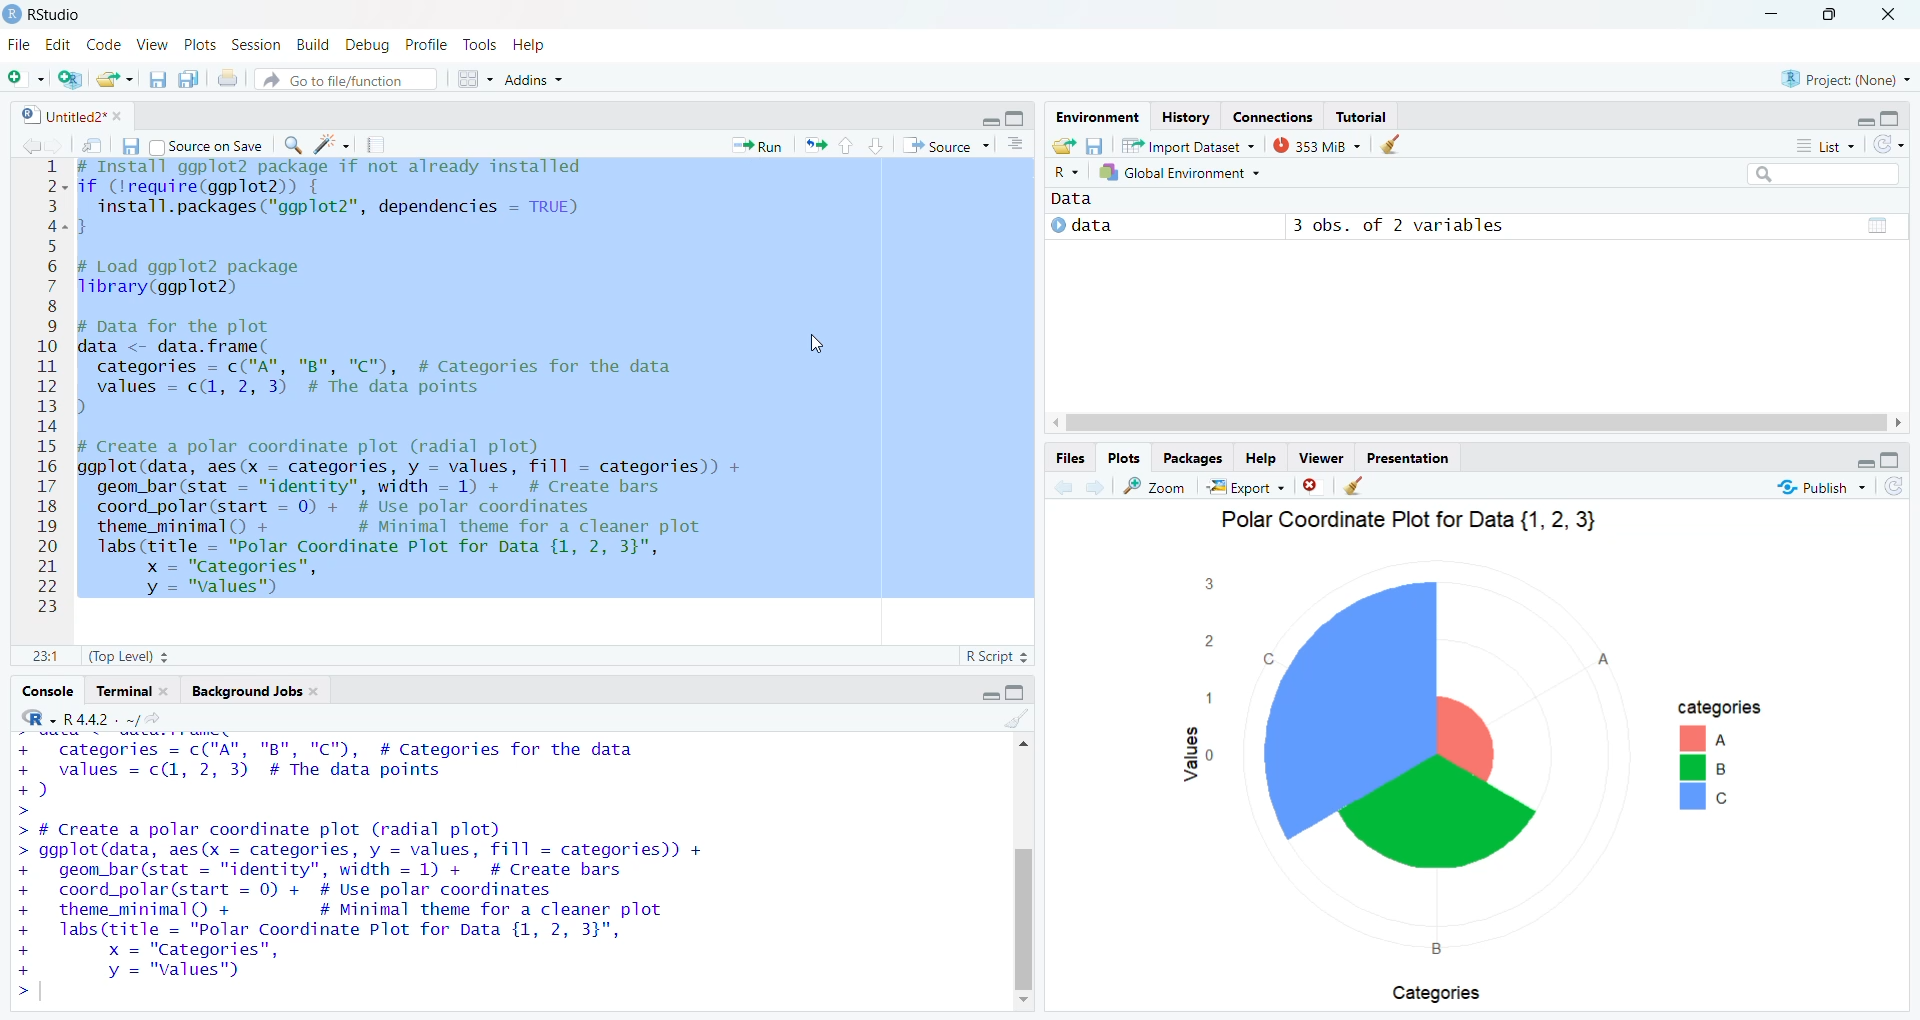 This screenshot has width=1920, height=1020. Describe the element at coordinates (535, 82) in the screenshot. I see ` Addins ~` at that location.